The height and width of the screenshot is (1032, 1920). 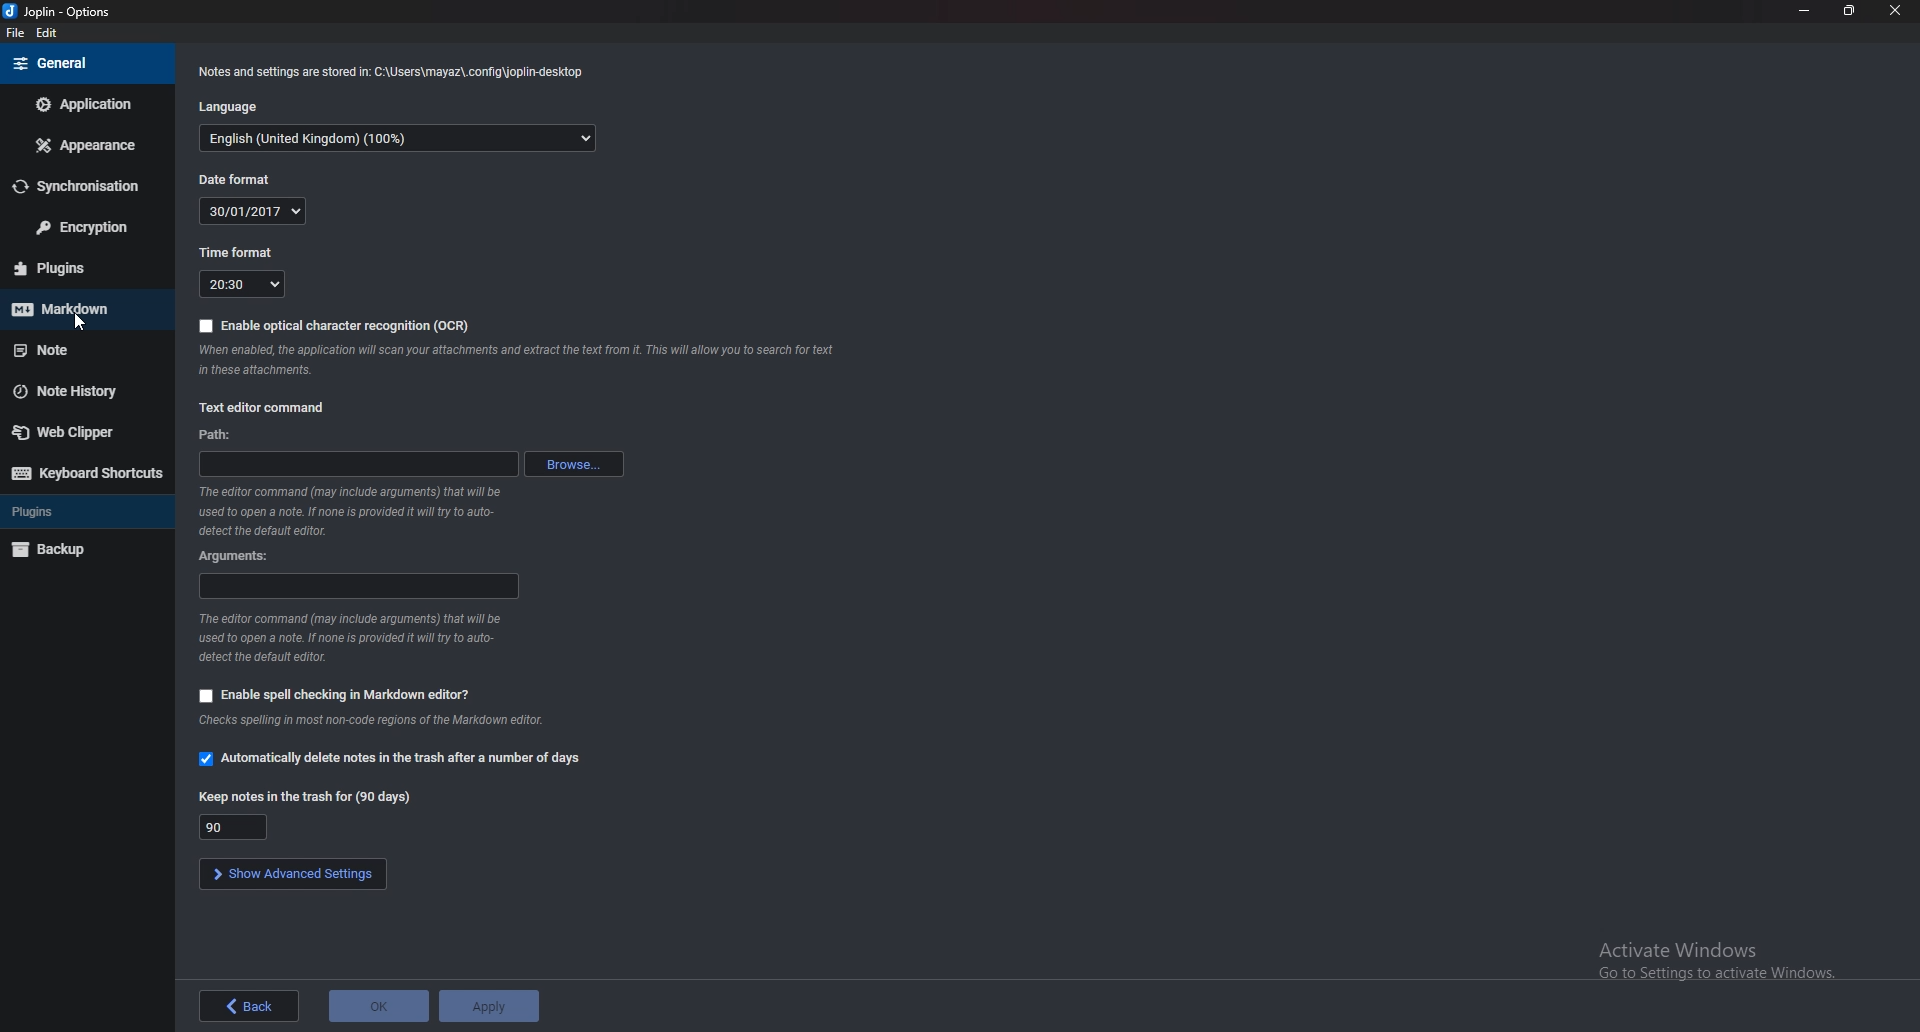 I want to click on back, so click(x=250, y=1006).